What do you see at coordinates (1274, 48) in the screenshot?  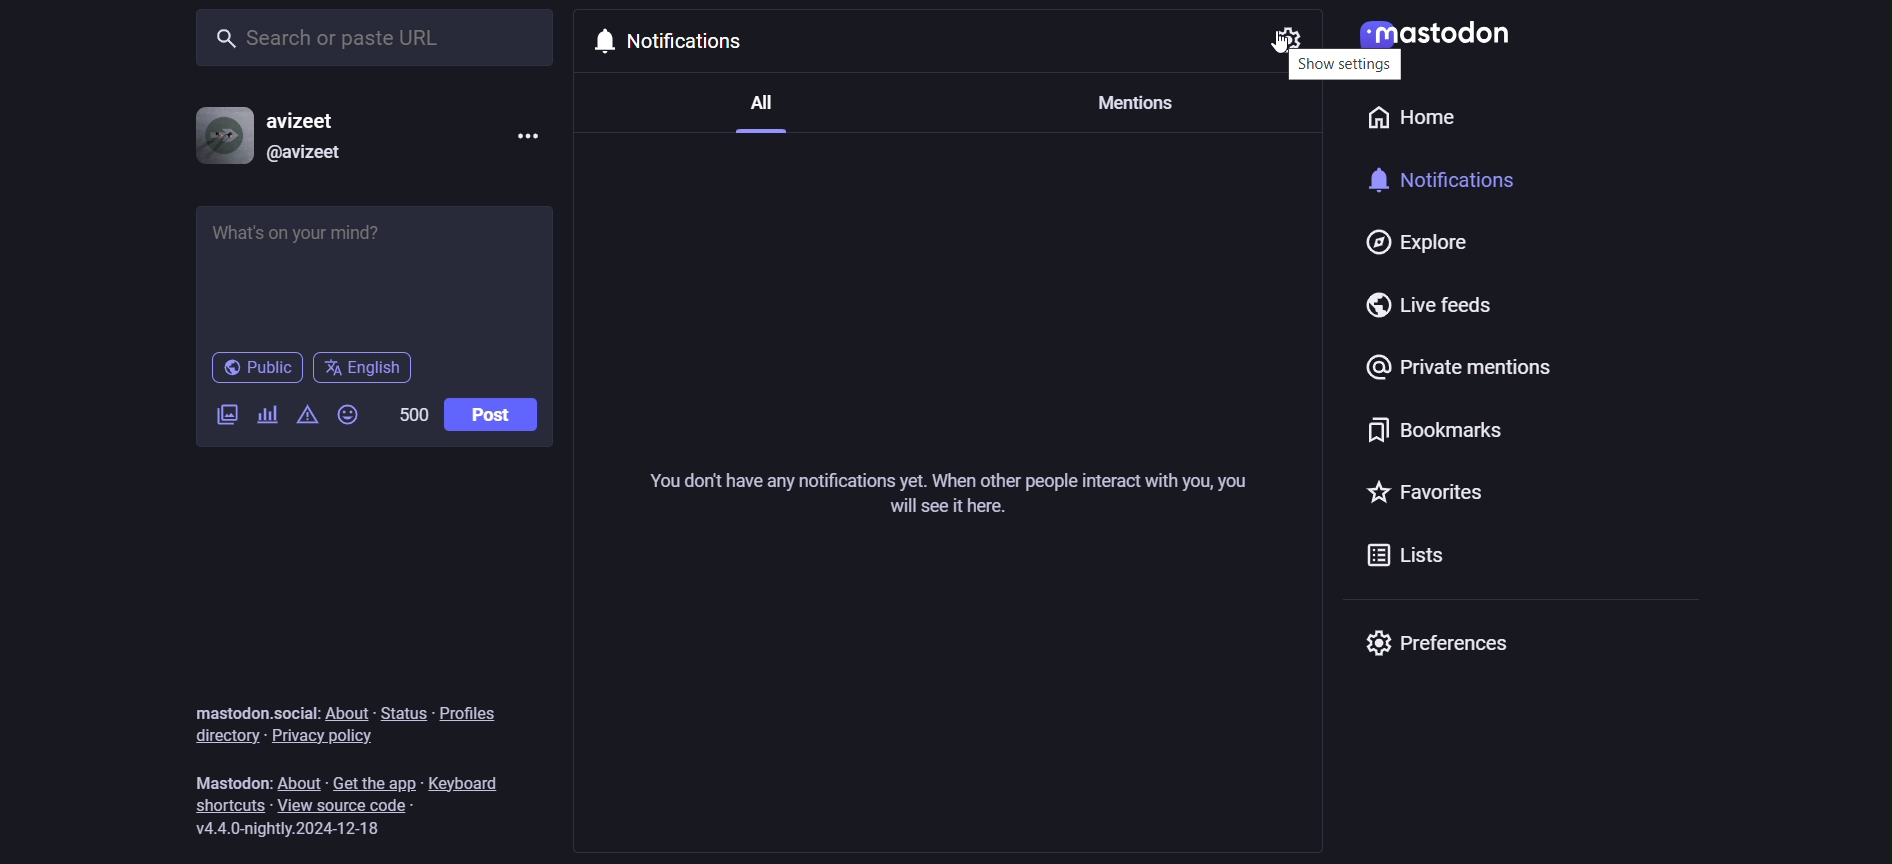 I see `cursor` at bounding box center [1274, 48].